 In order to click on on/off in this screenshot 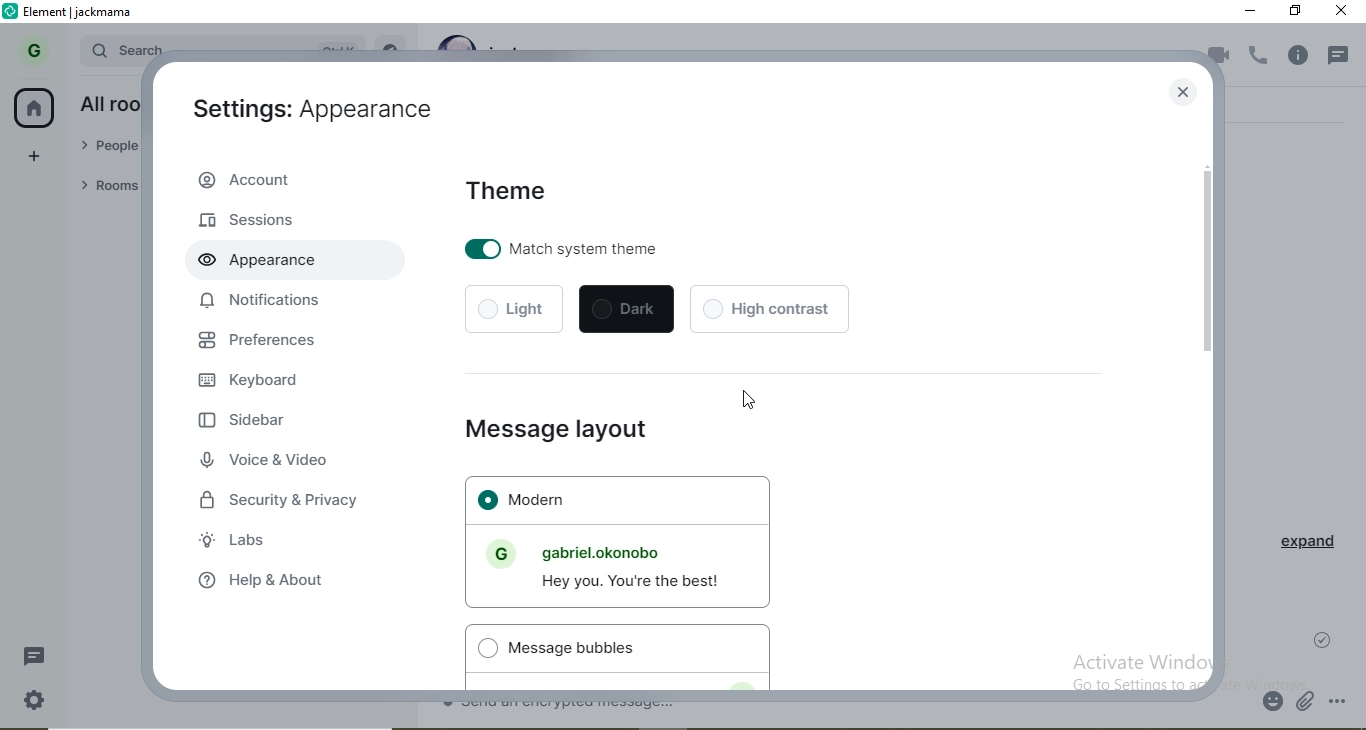, I will do `click(481, 247)`.